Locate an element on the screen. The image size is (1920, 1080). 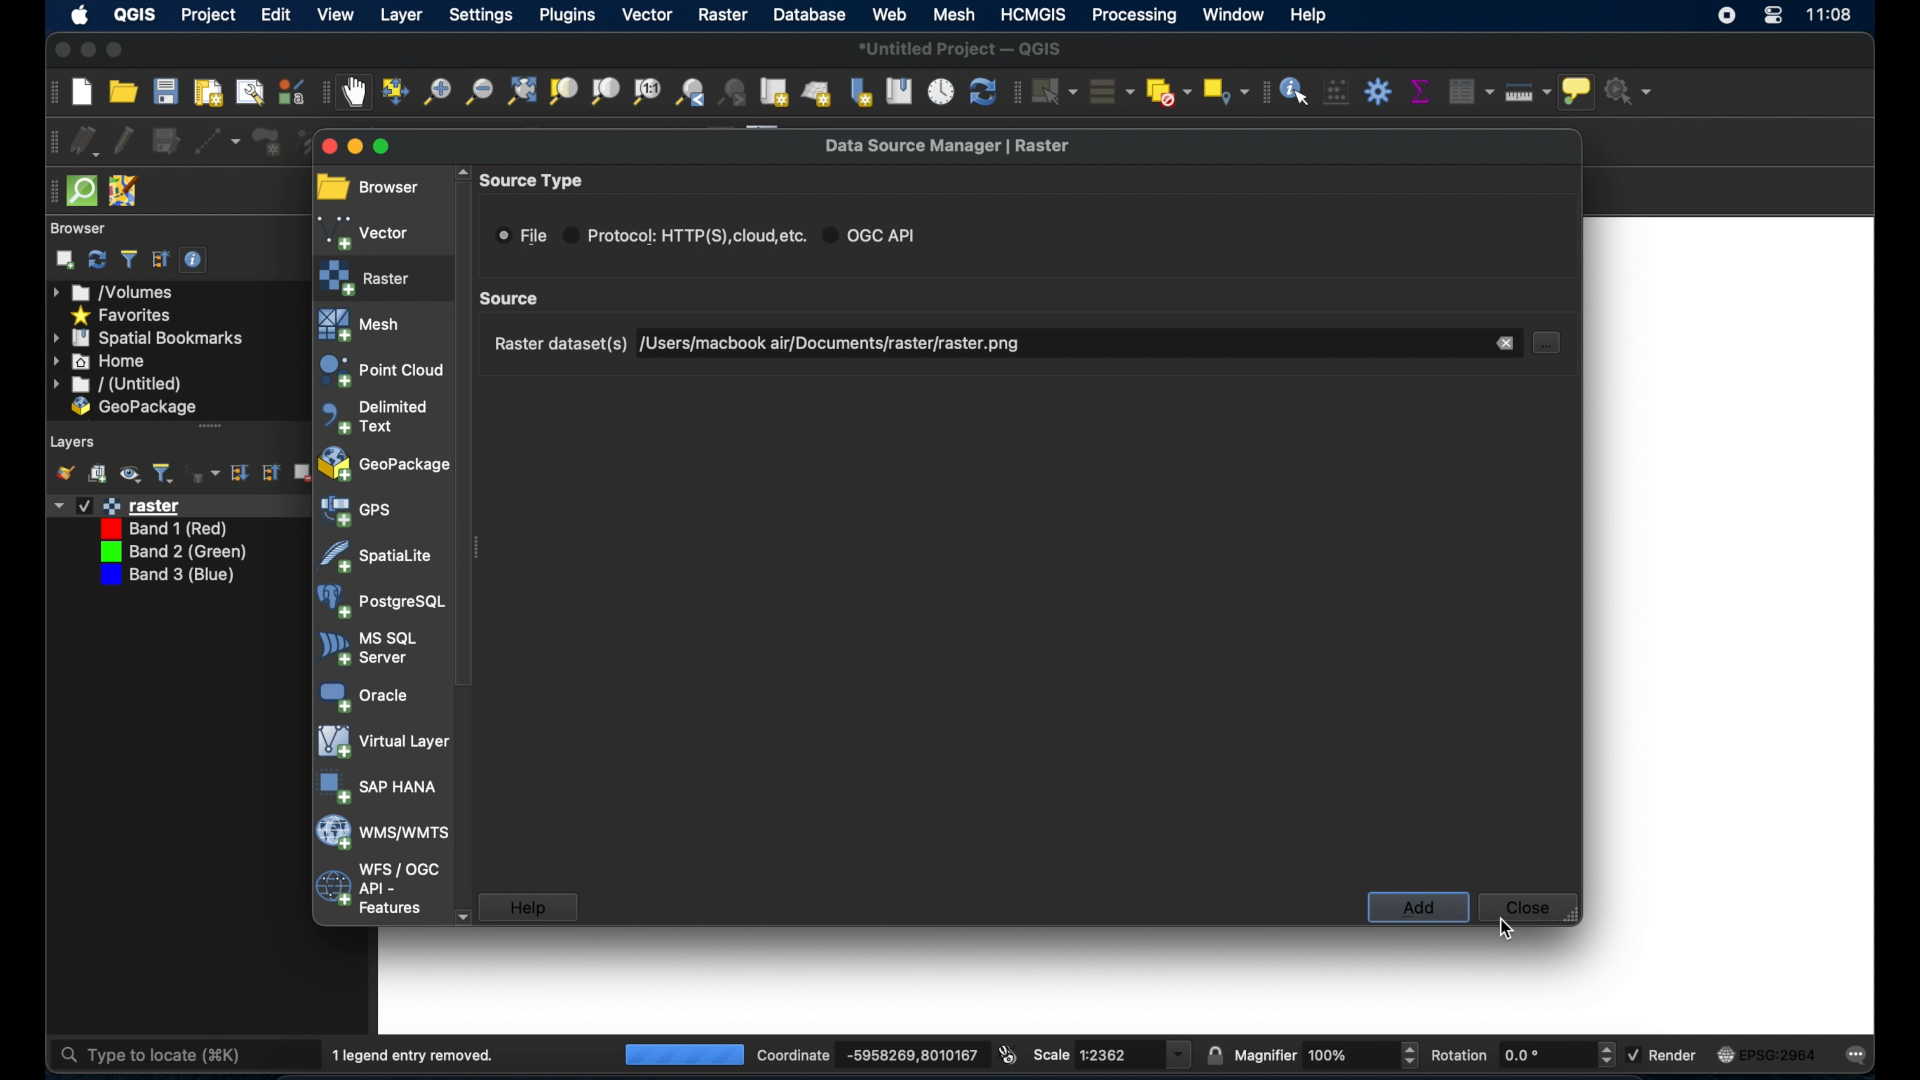
open layer styling panel is located at coordinates (65, 472).